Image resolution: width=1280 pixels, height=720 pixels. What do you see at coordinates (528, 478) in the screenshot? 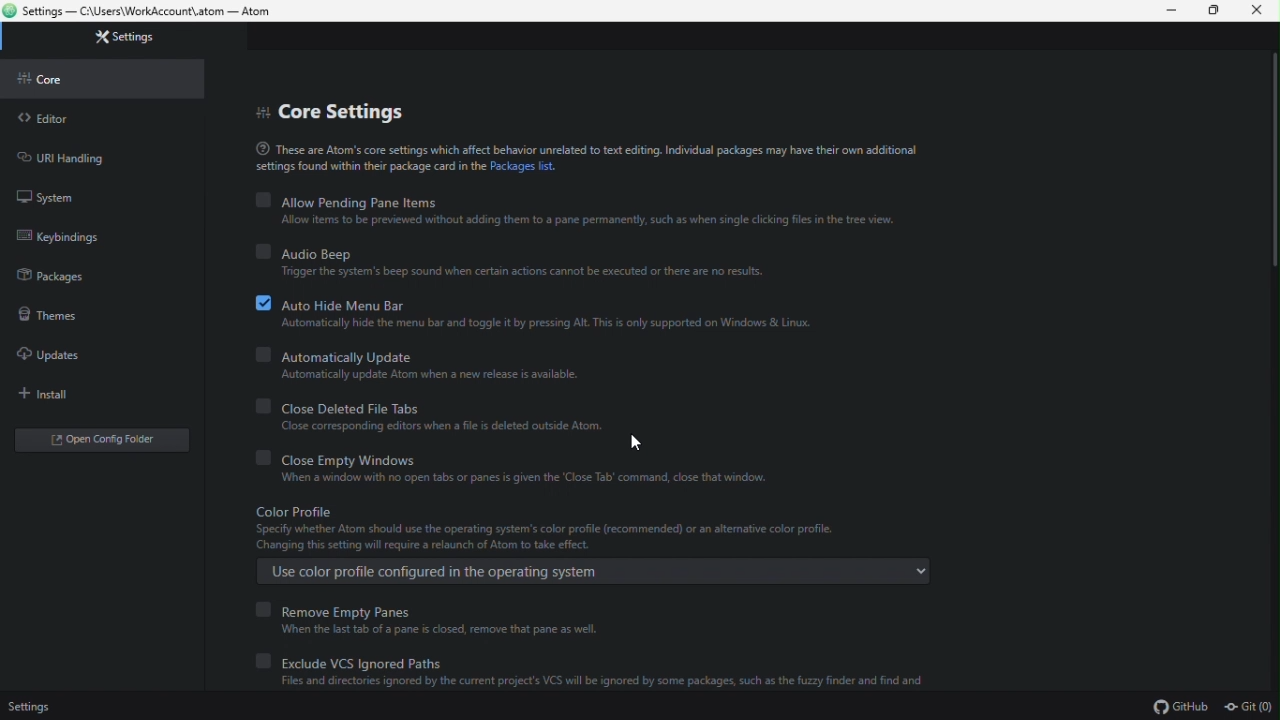
I see `When a window with no open tabs or panes is given the Close Tab’ command, close that window.` at bounding box center [528, 478].